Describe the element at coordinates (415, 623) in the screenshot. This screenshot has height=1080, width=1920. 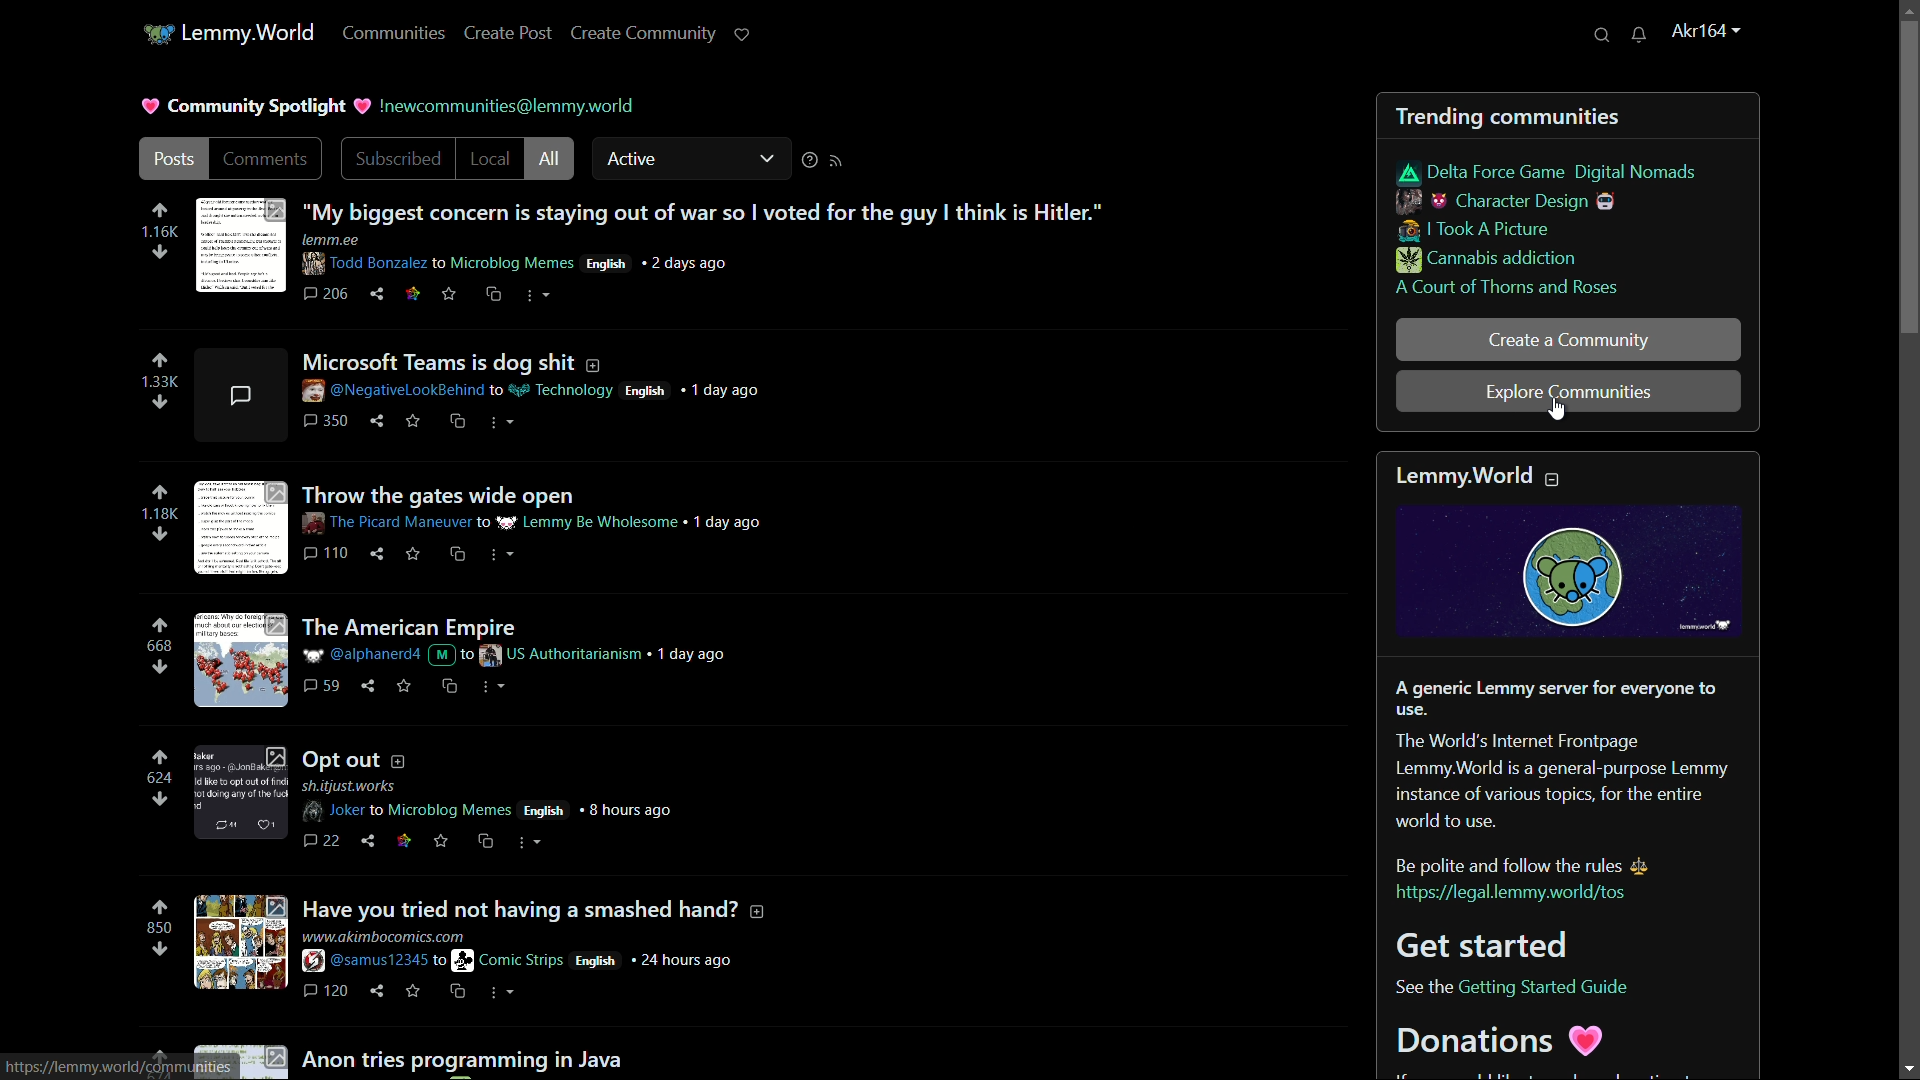
I see `post-4` at that location.